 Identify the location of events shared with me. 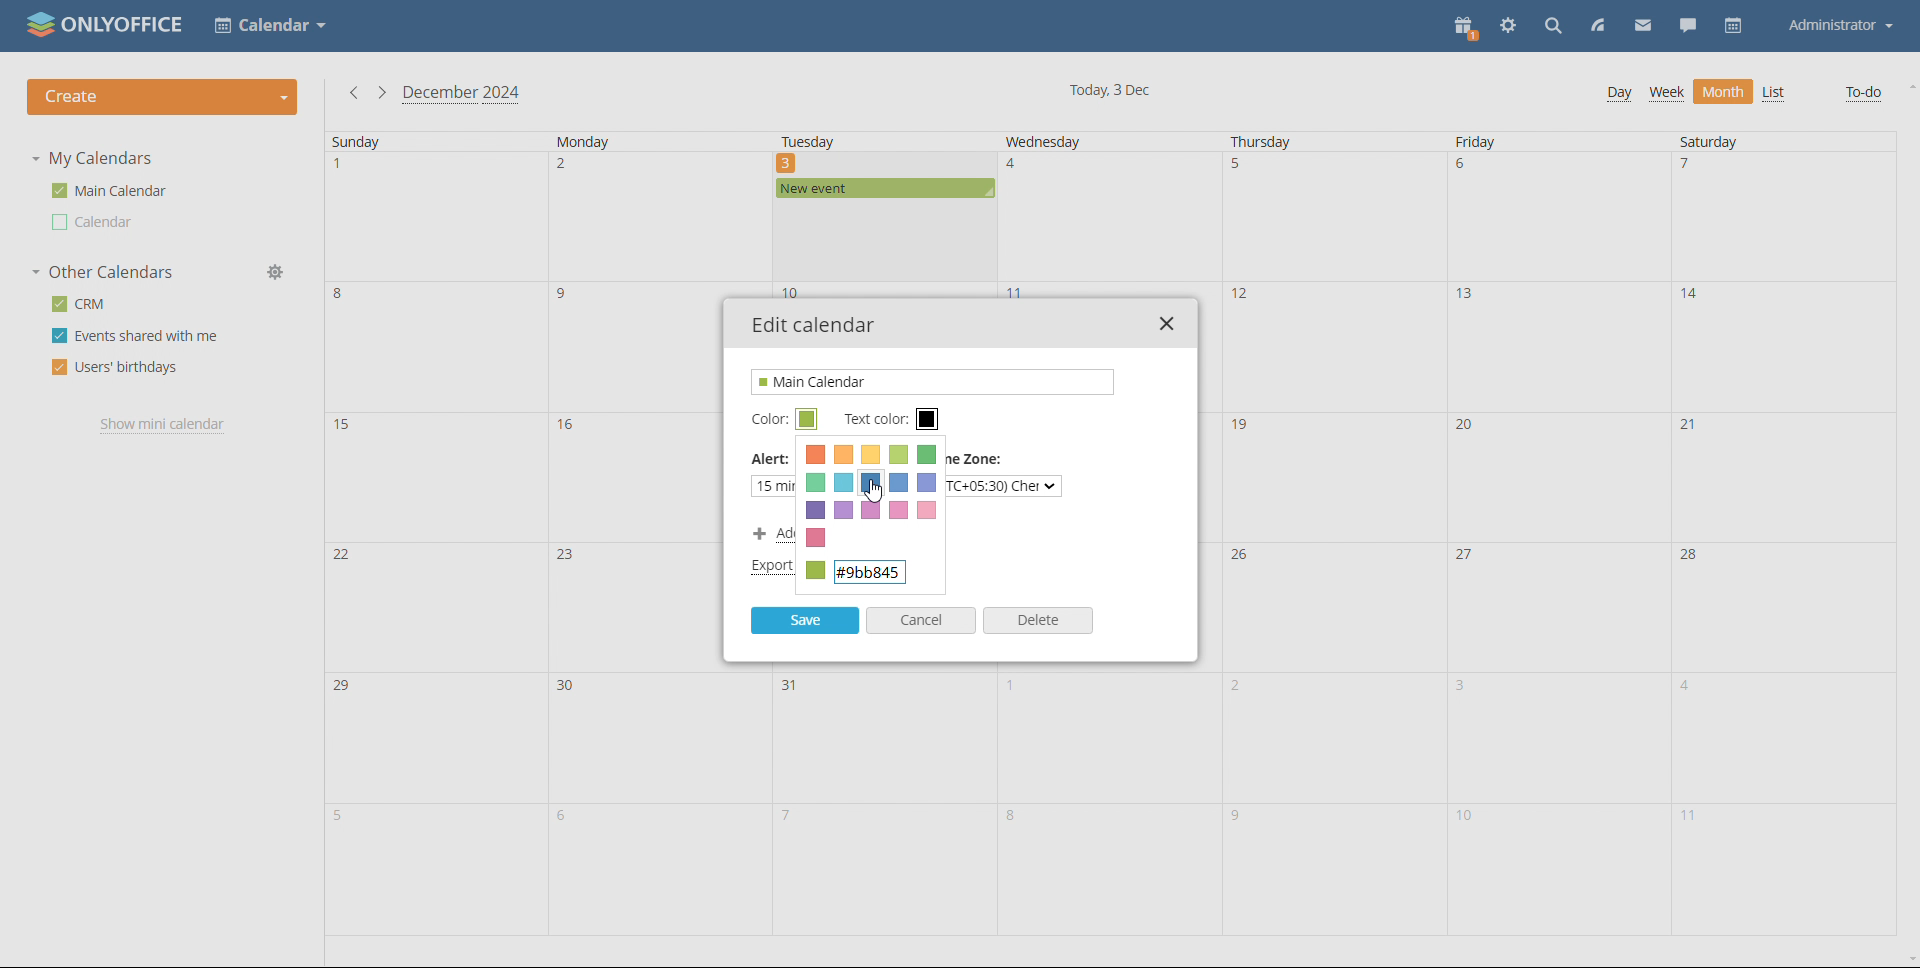
(136, 336).